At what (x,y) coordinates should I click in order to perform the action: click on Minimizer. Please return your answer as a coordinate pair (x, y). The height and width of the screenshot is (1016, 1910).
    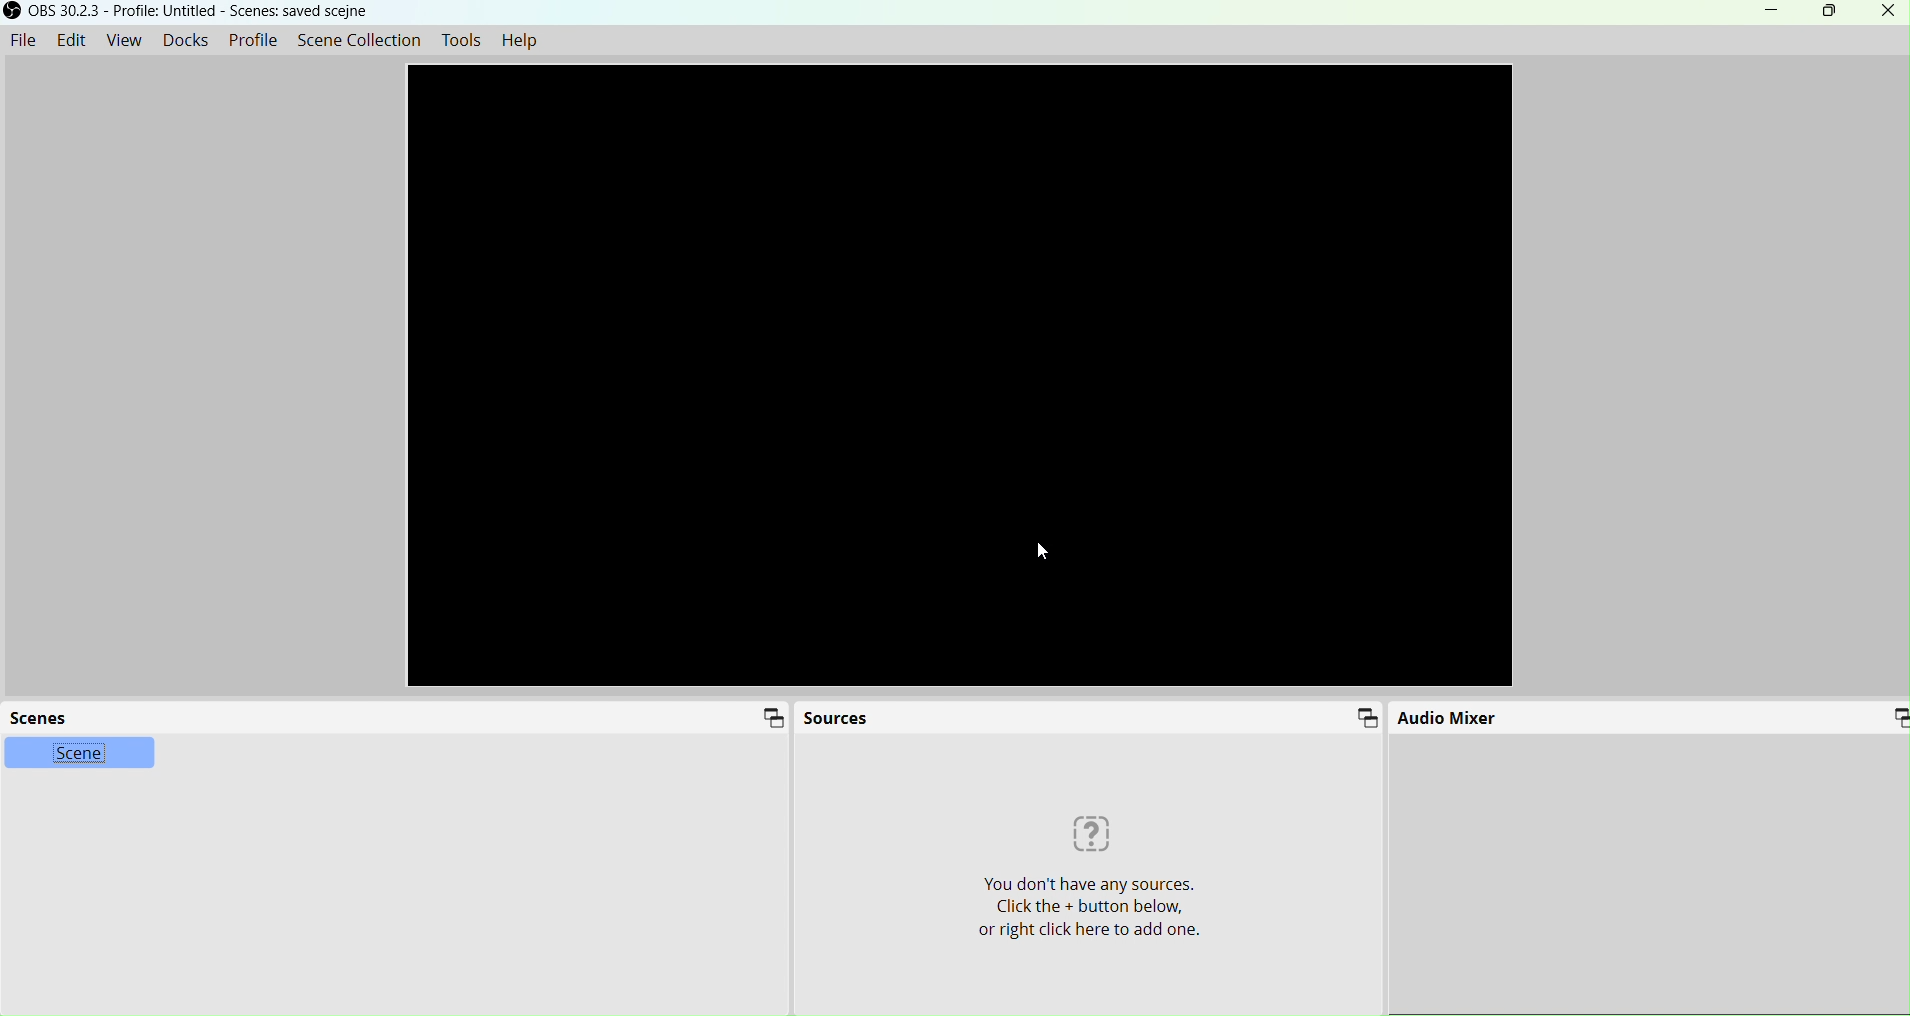
    Looking at the image, I should click on (1881, 716).